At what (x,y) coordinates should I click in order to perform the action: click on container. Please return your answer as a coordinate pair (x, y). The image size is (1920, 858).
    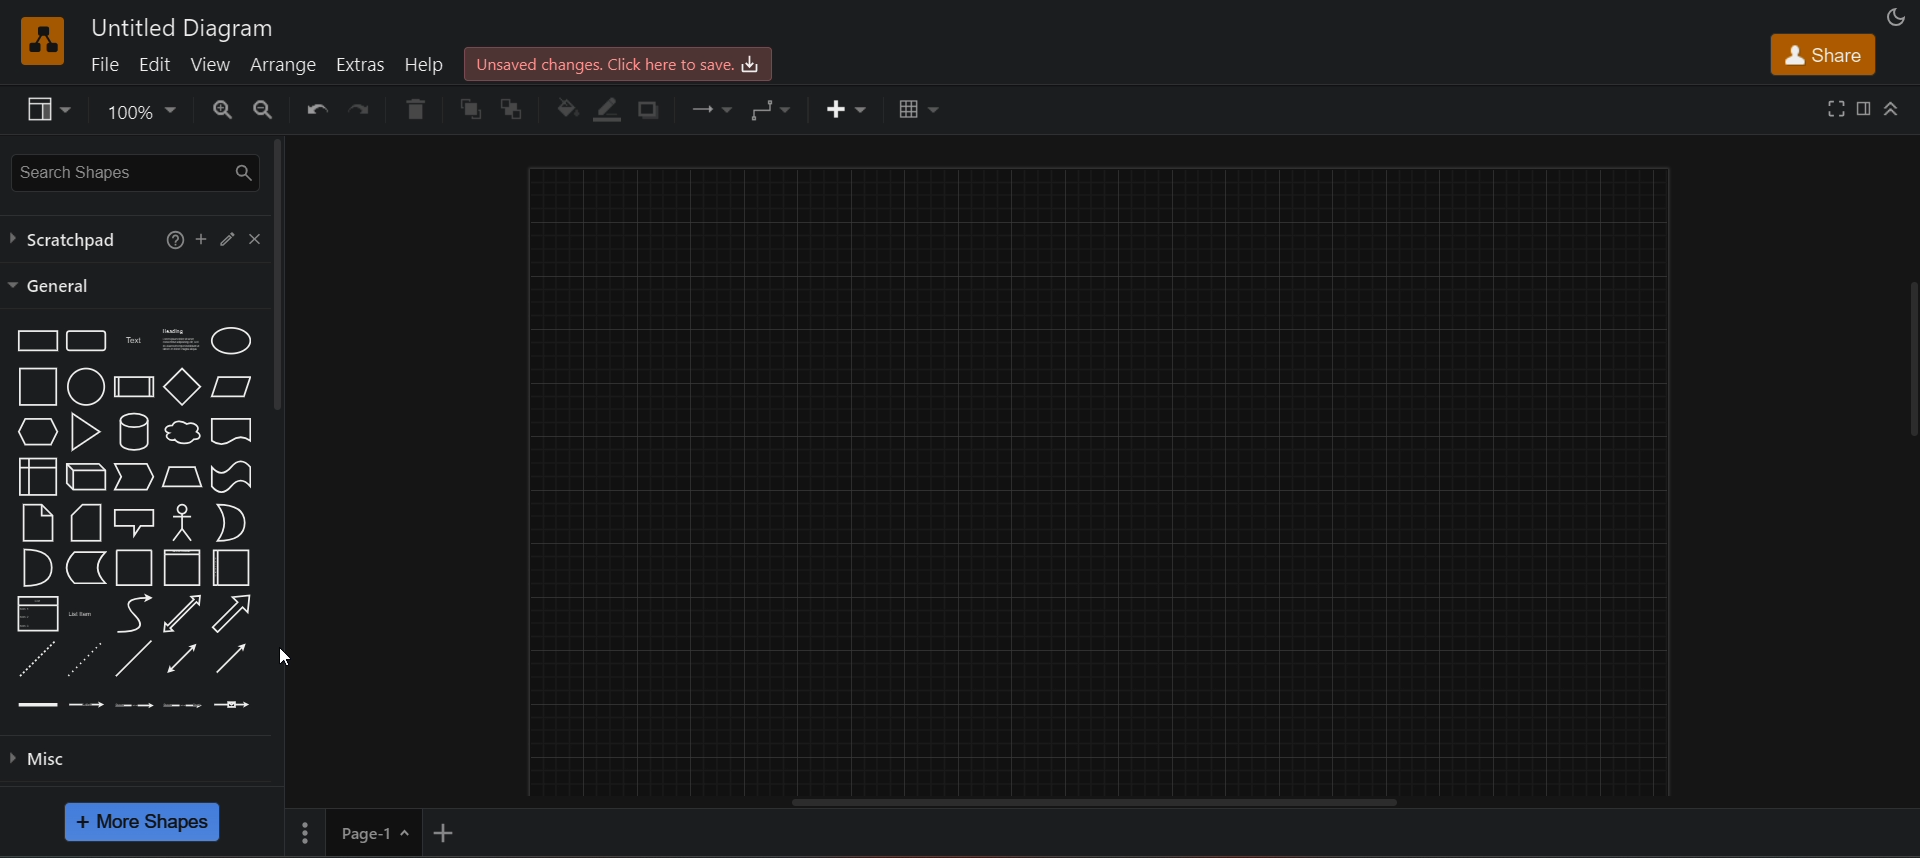
    Looking at the image, I should click on (230, 569).